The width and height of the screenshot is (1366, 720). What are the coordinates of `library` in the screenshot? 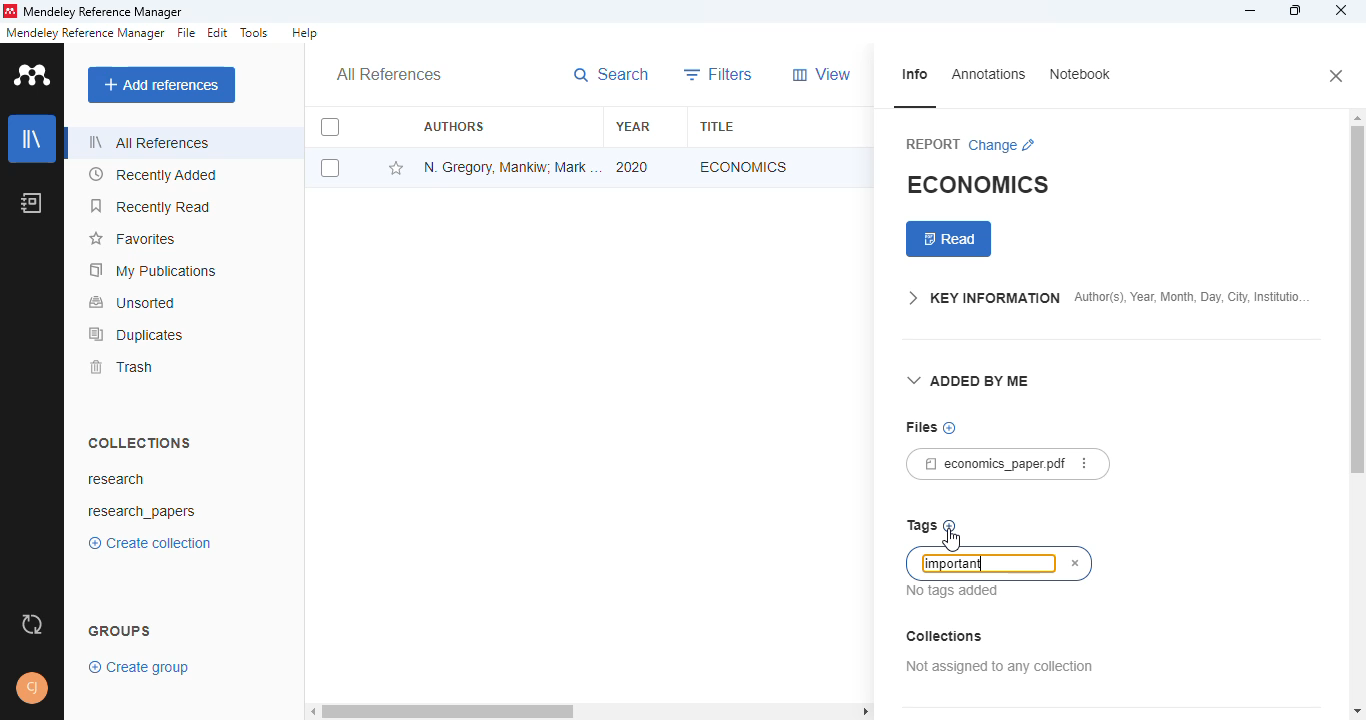 It's located at (32, 139).